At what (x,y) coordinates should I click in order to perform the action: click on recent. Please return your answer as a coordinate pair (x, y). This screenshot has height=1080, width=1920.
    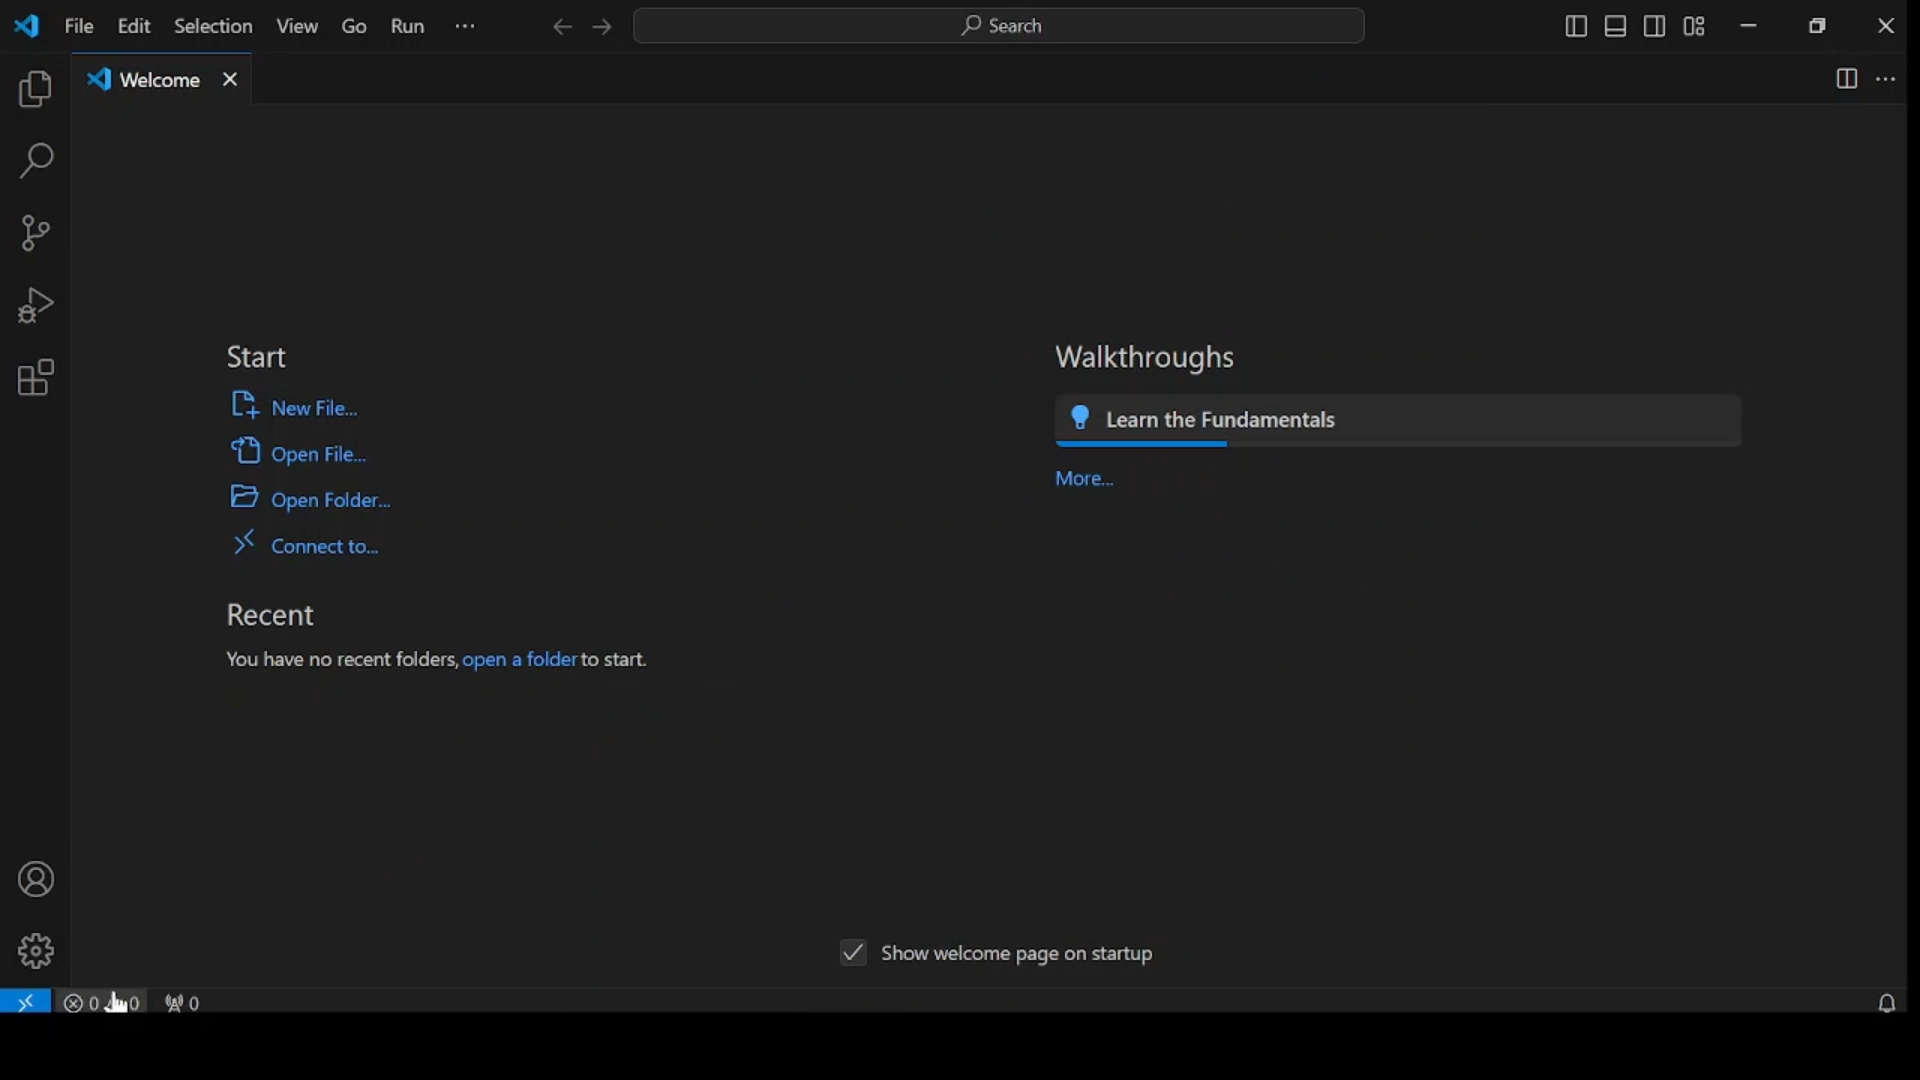
    Looking at the image, I should click on (277, 616).